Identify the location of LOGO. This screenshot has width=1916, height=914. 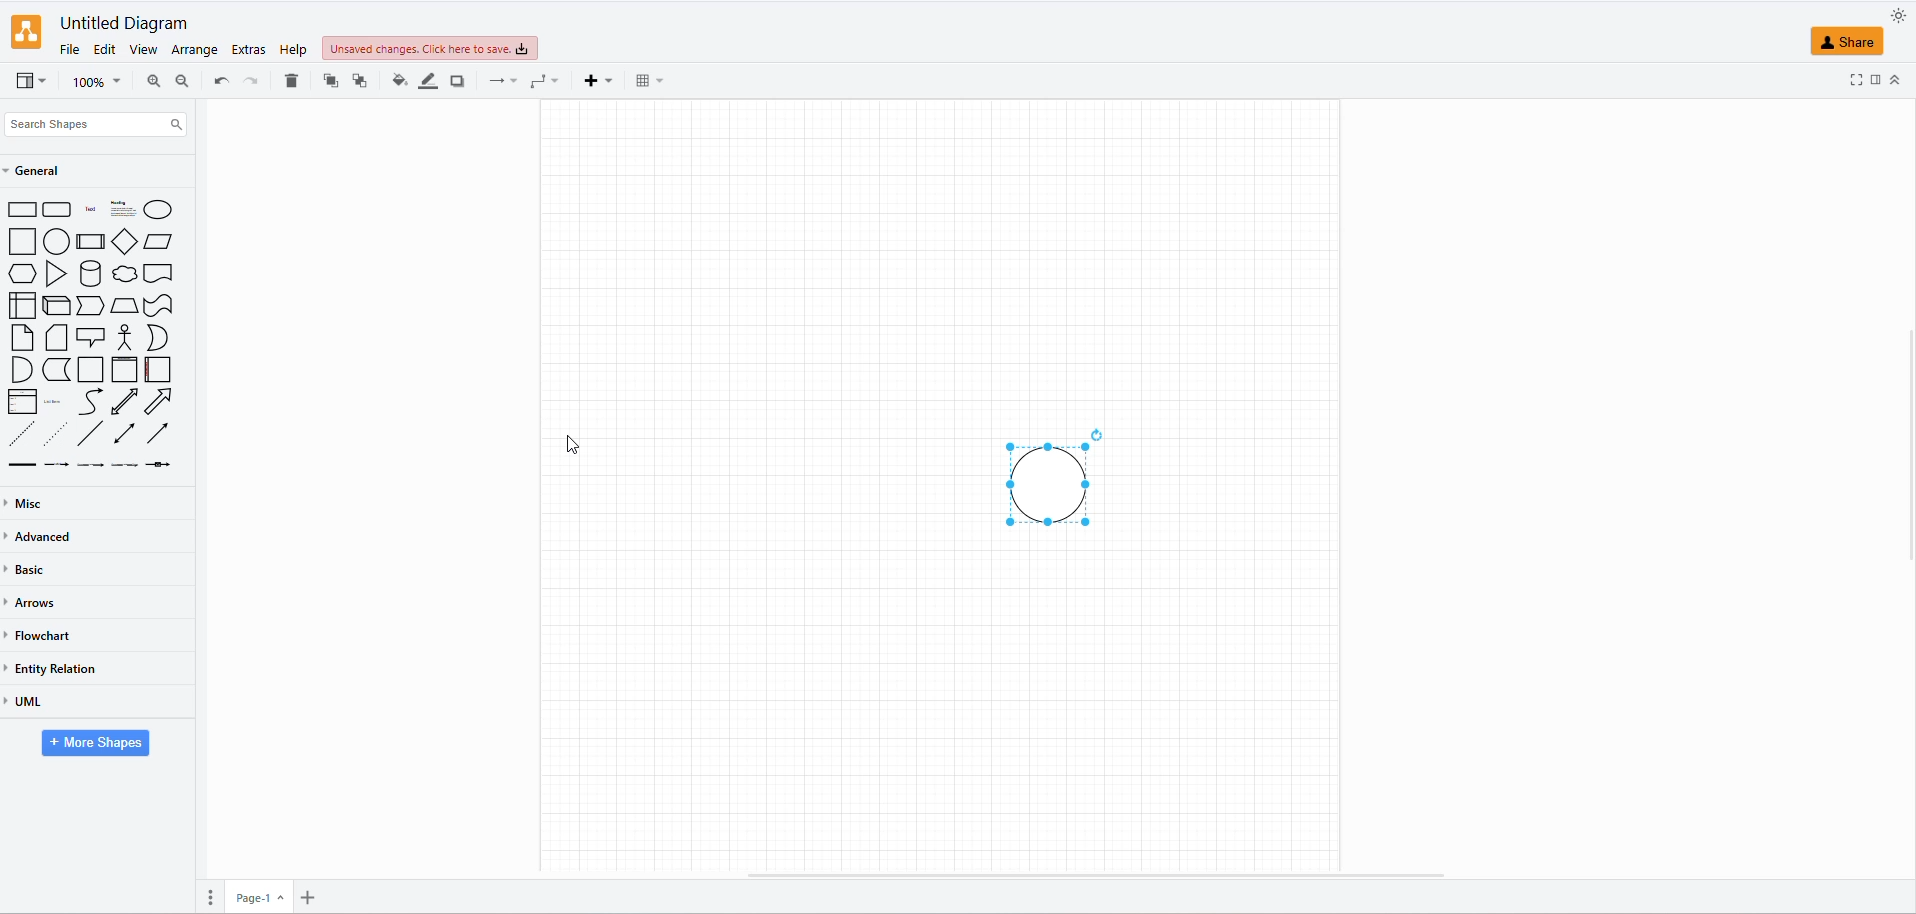
(26, 30).